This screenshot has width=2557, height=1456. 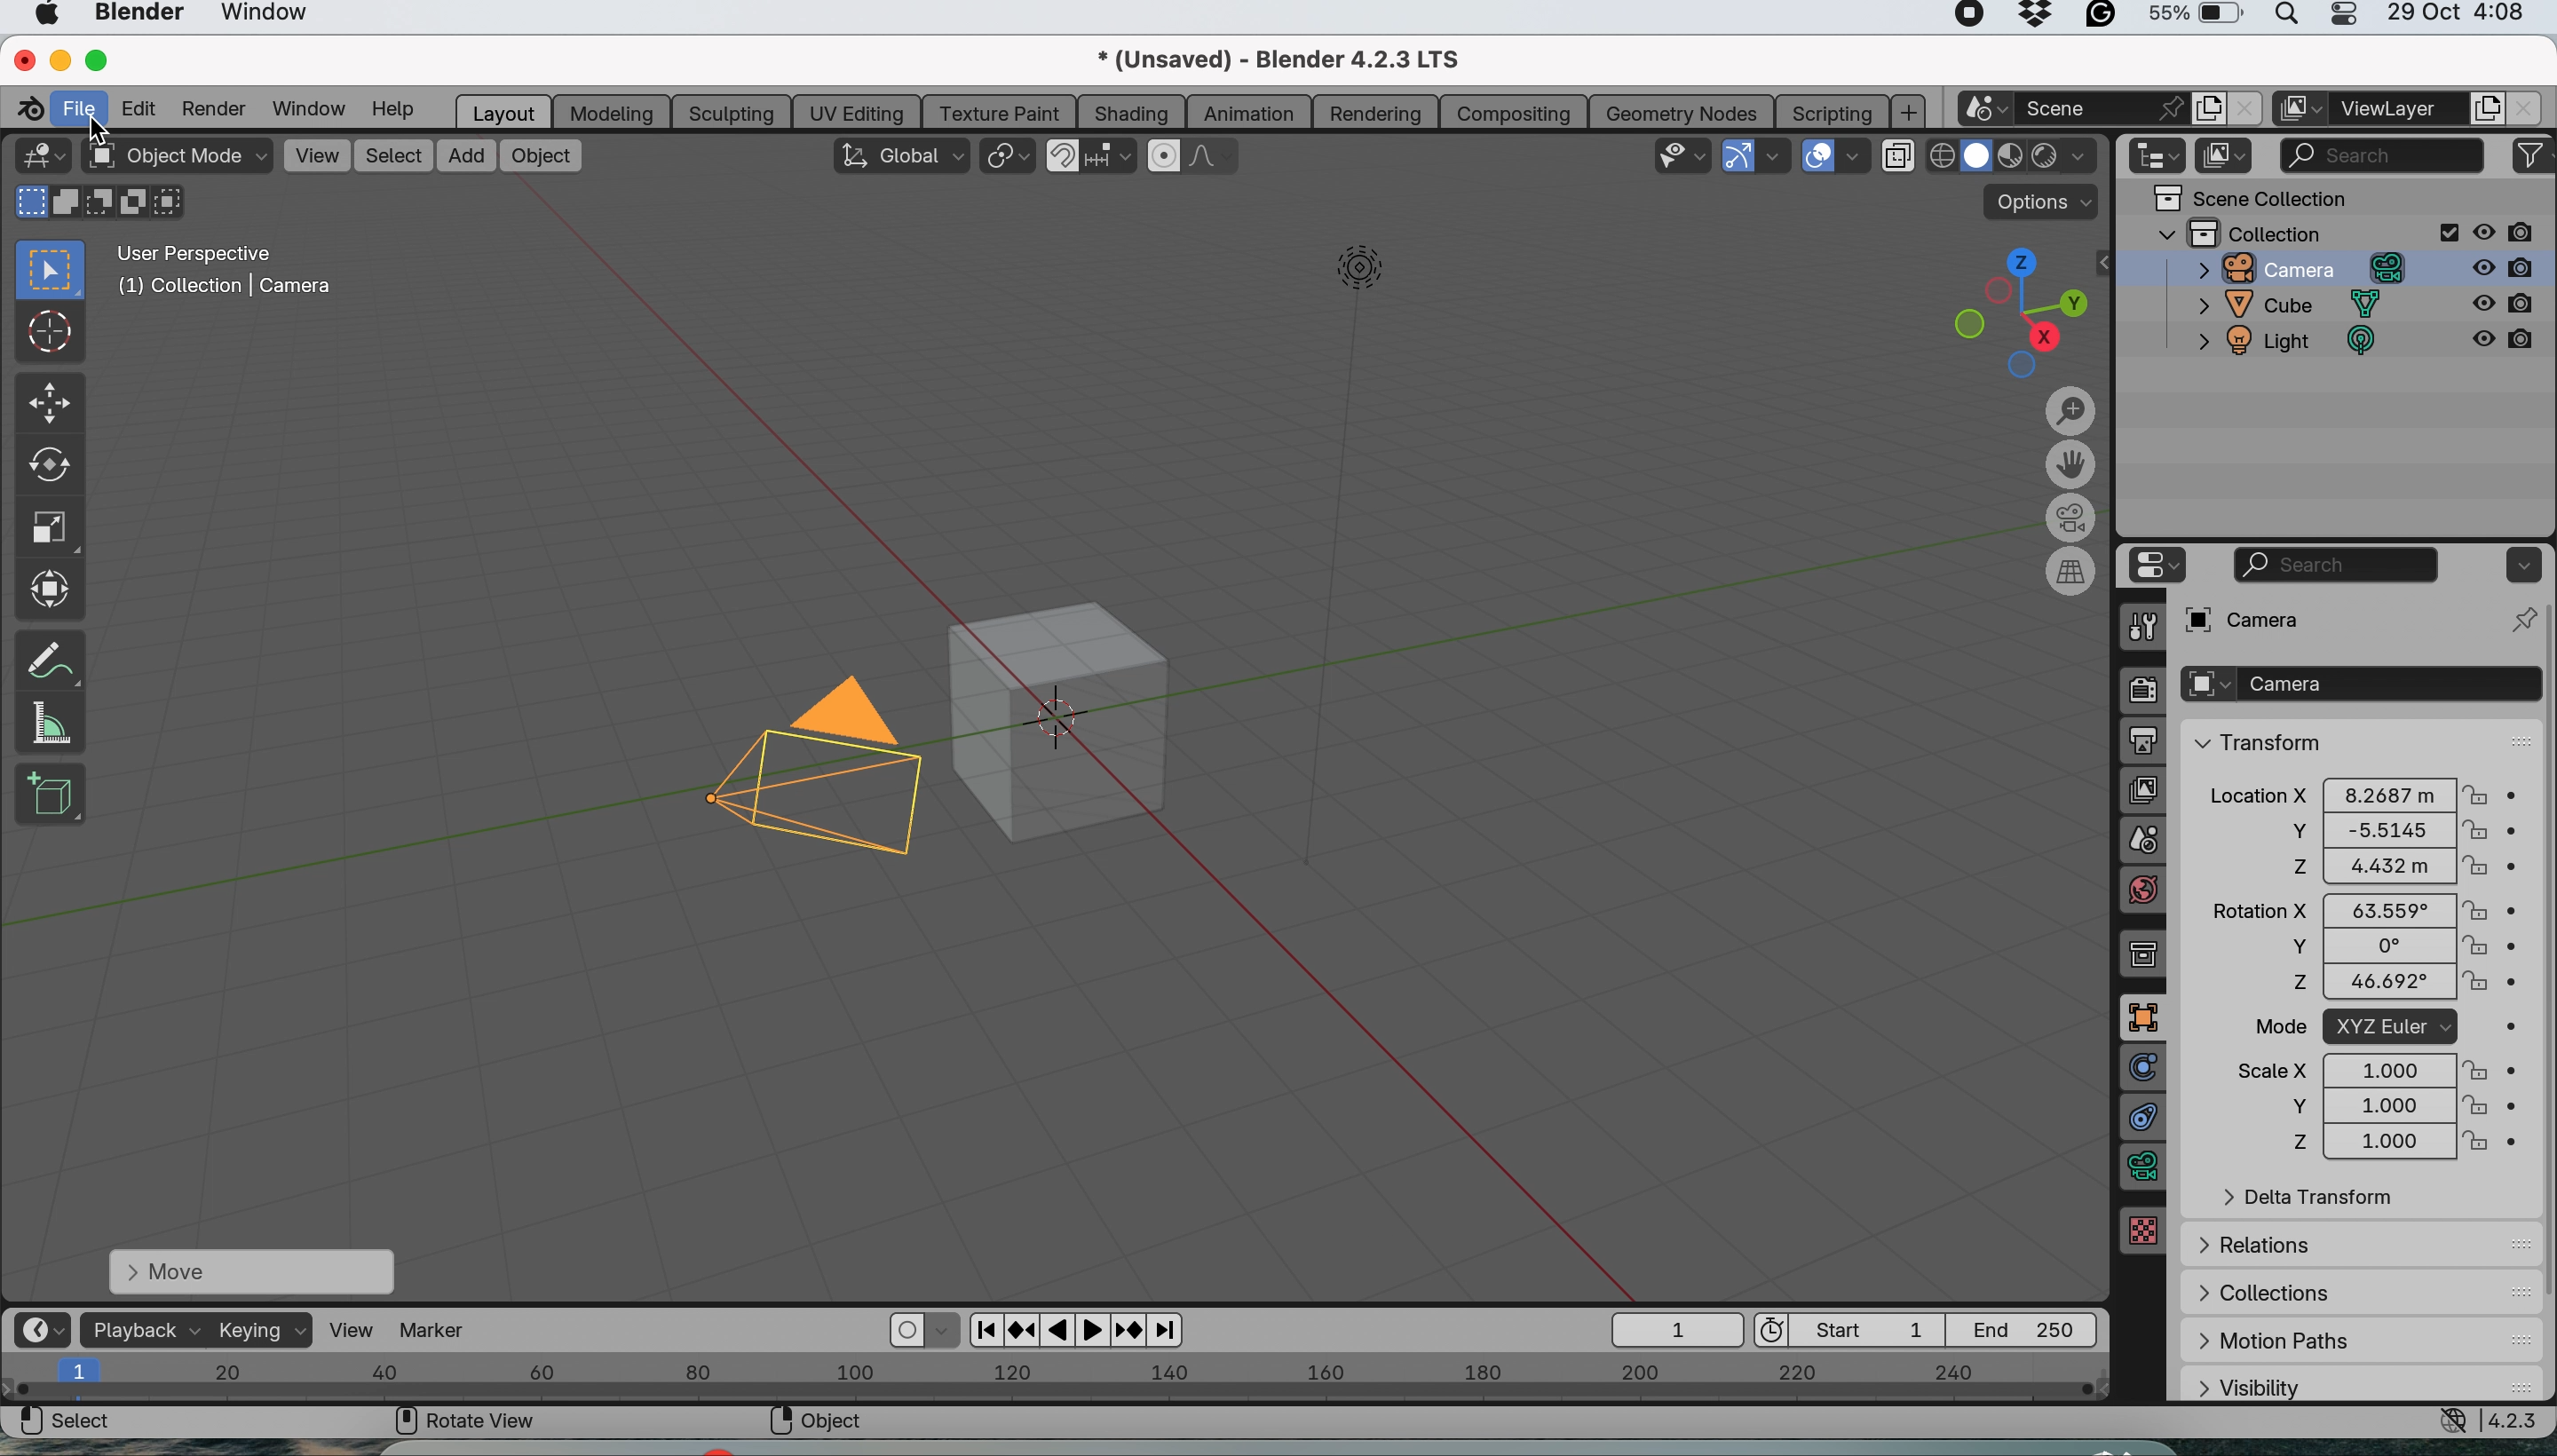 What do you see at coordinates (2101, 107) in the screenshot?
I see `scene` at bounding box center [2101, 107].